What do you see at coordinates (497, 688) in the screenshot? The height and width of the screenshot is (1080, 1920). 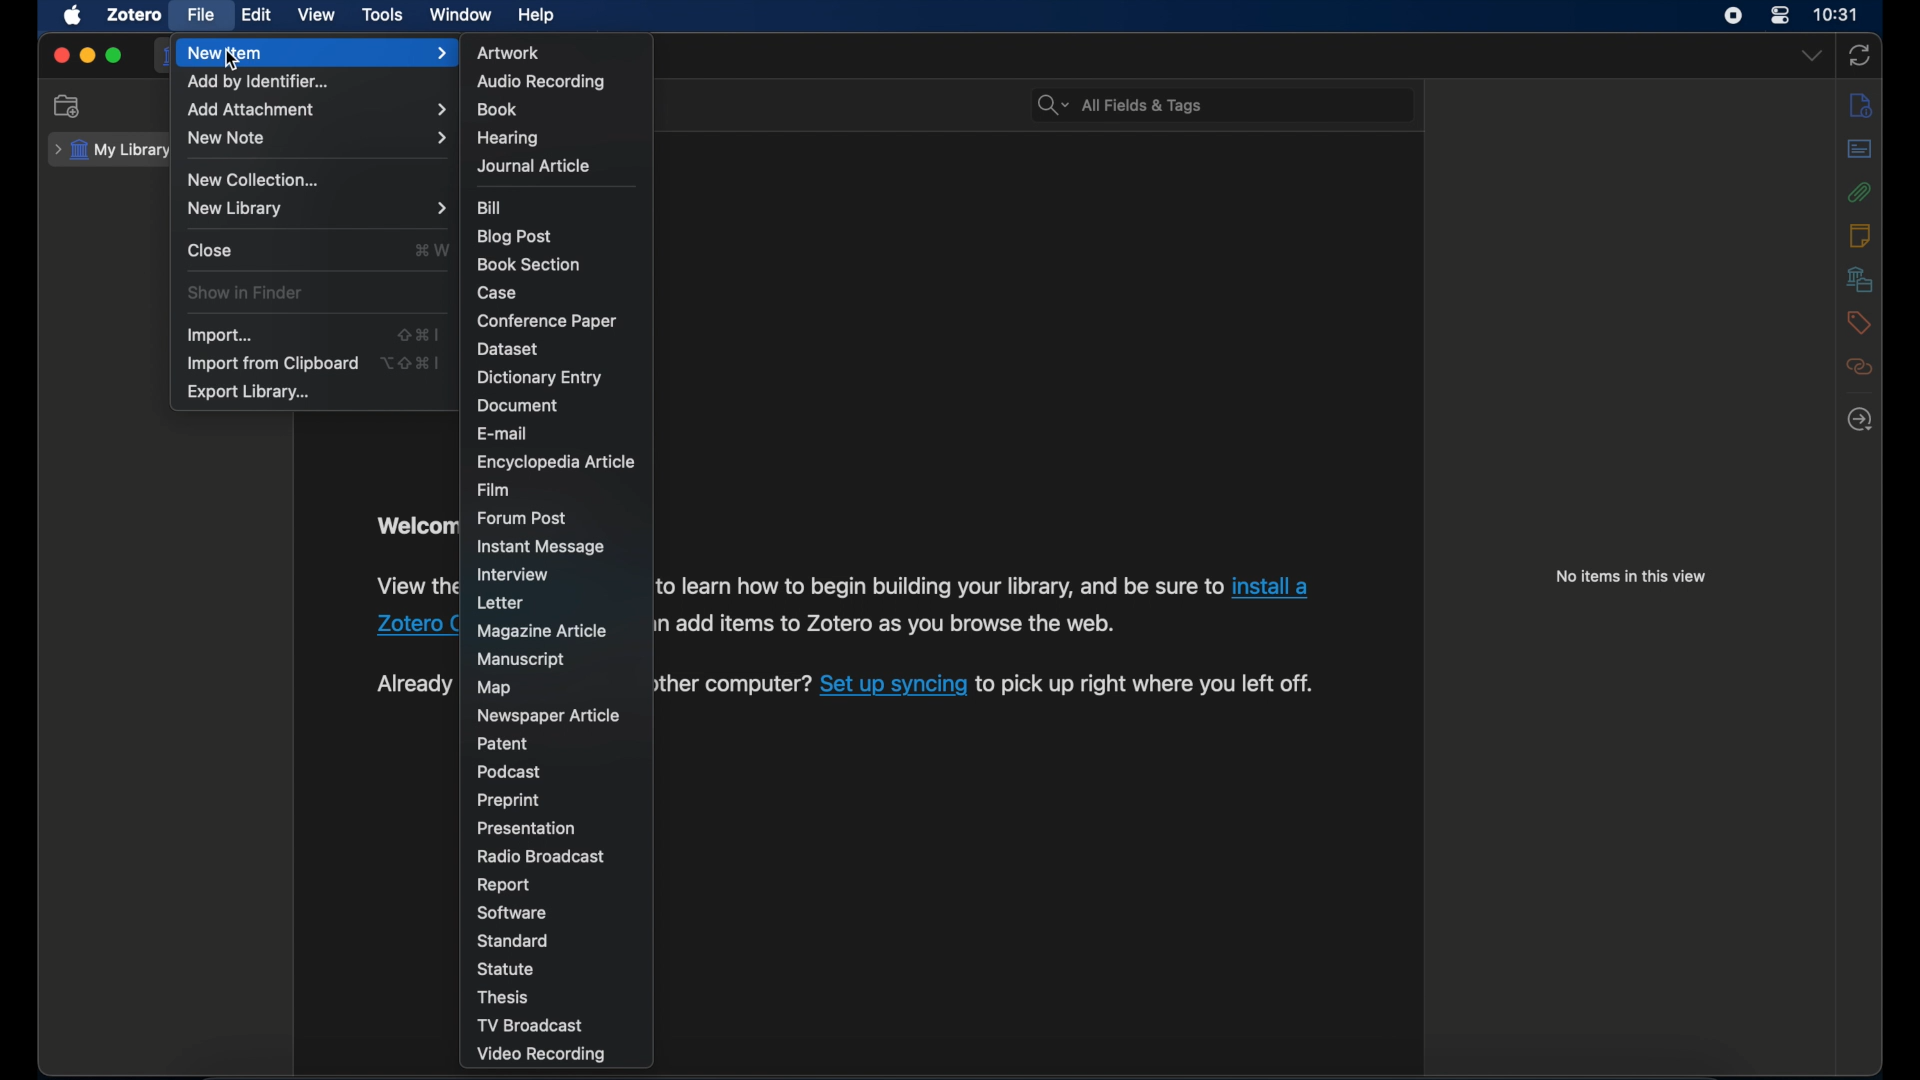 I see `map` at bounding box center [497, 688].